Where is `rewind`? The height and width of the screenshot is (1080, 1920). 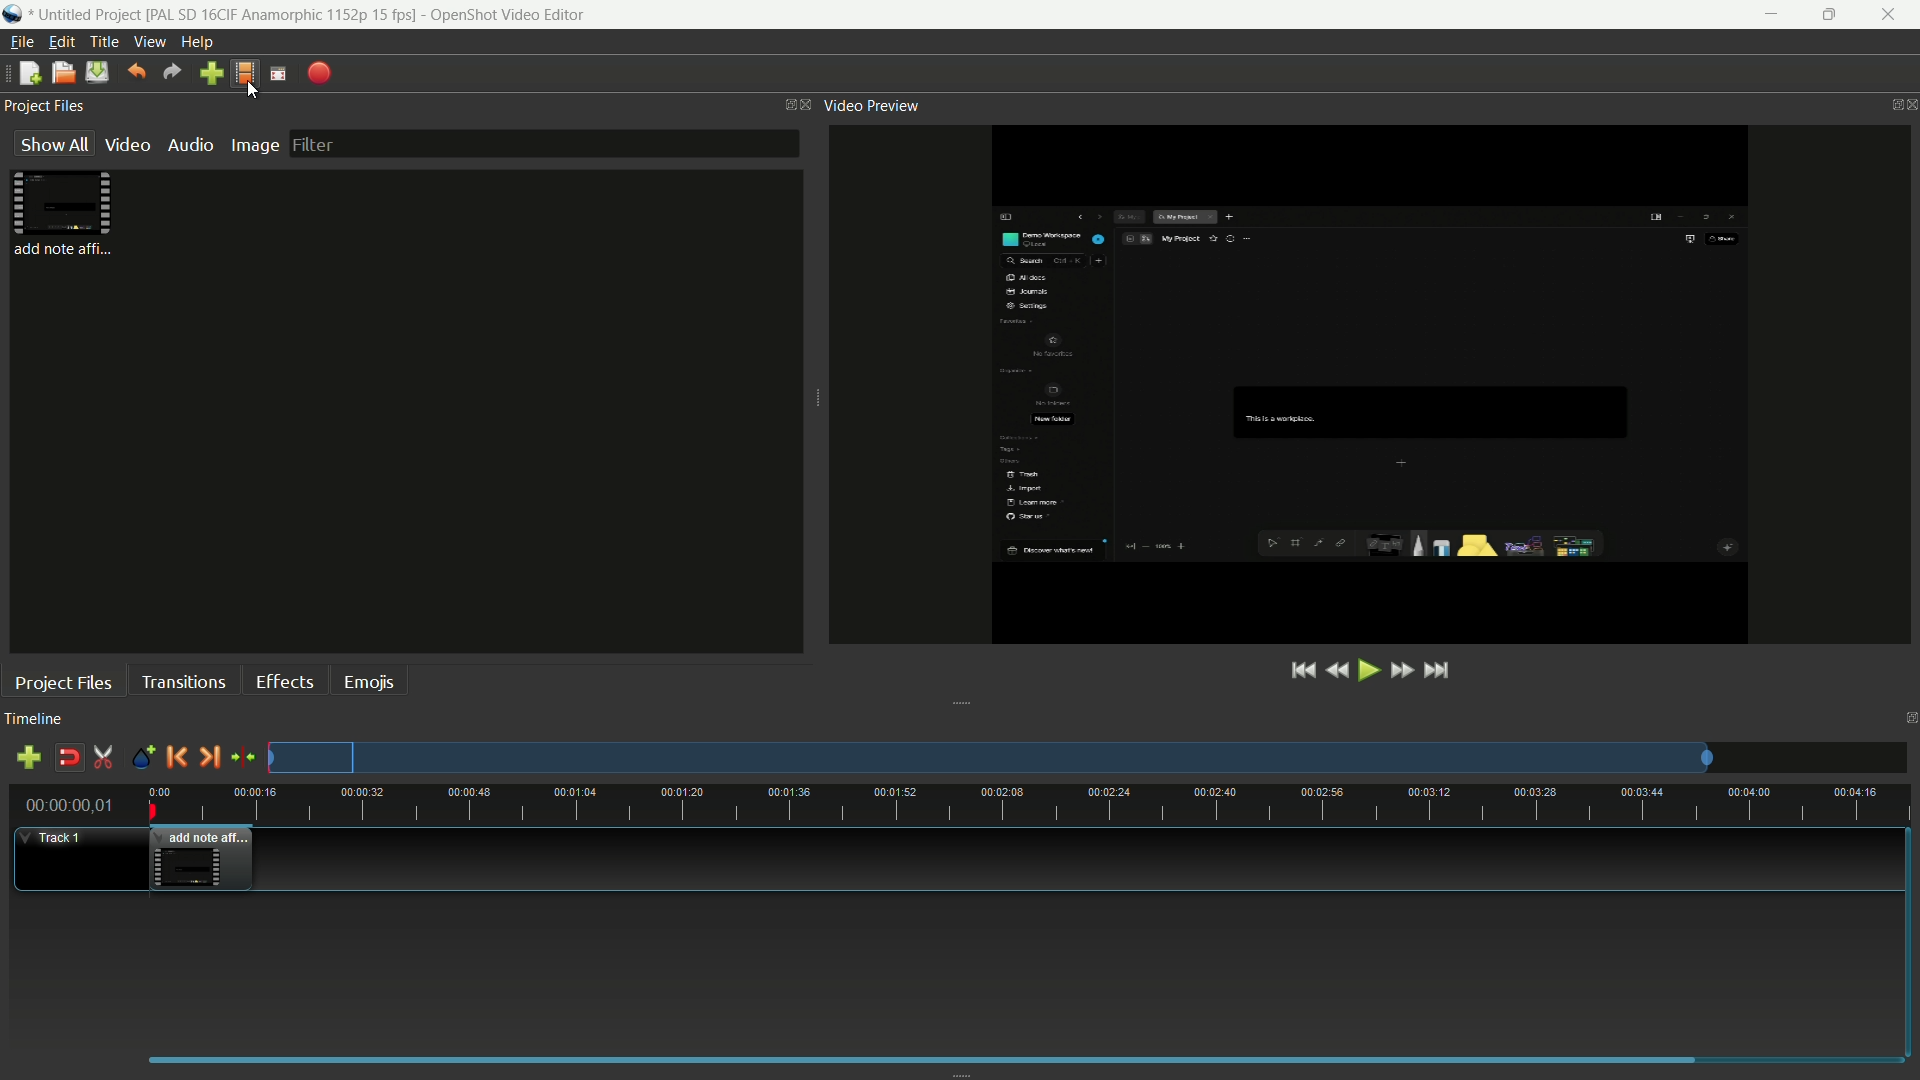 rewind is located at coordinates (1337, 672).